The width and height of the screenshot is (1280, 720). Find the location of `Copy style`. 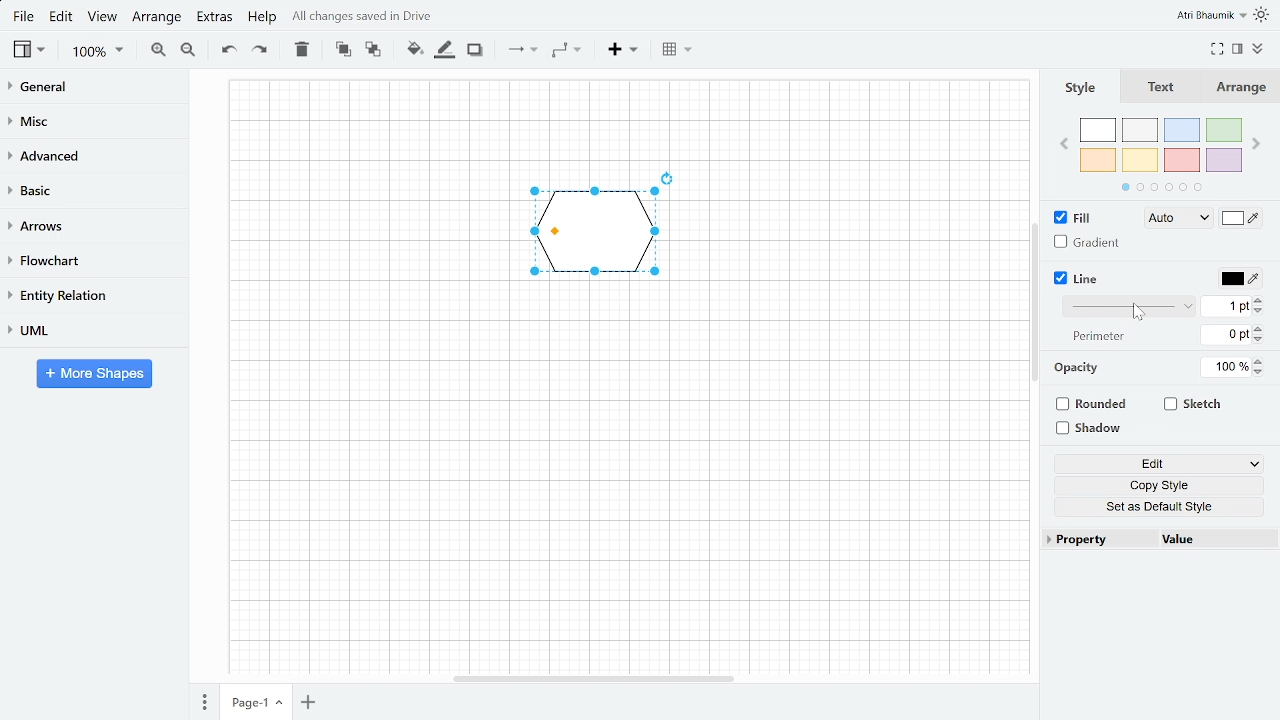

Copy style is located at coordinates (1159, 486).